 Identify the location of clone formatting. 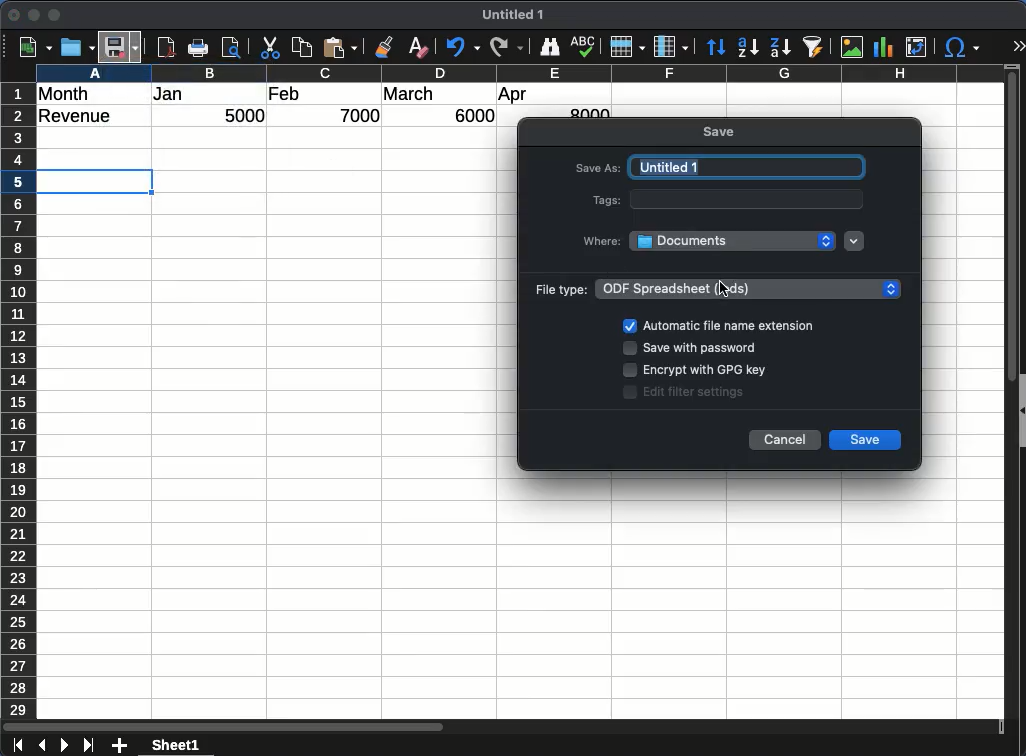
(388, 47).